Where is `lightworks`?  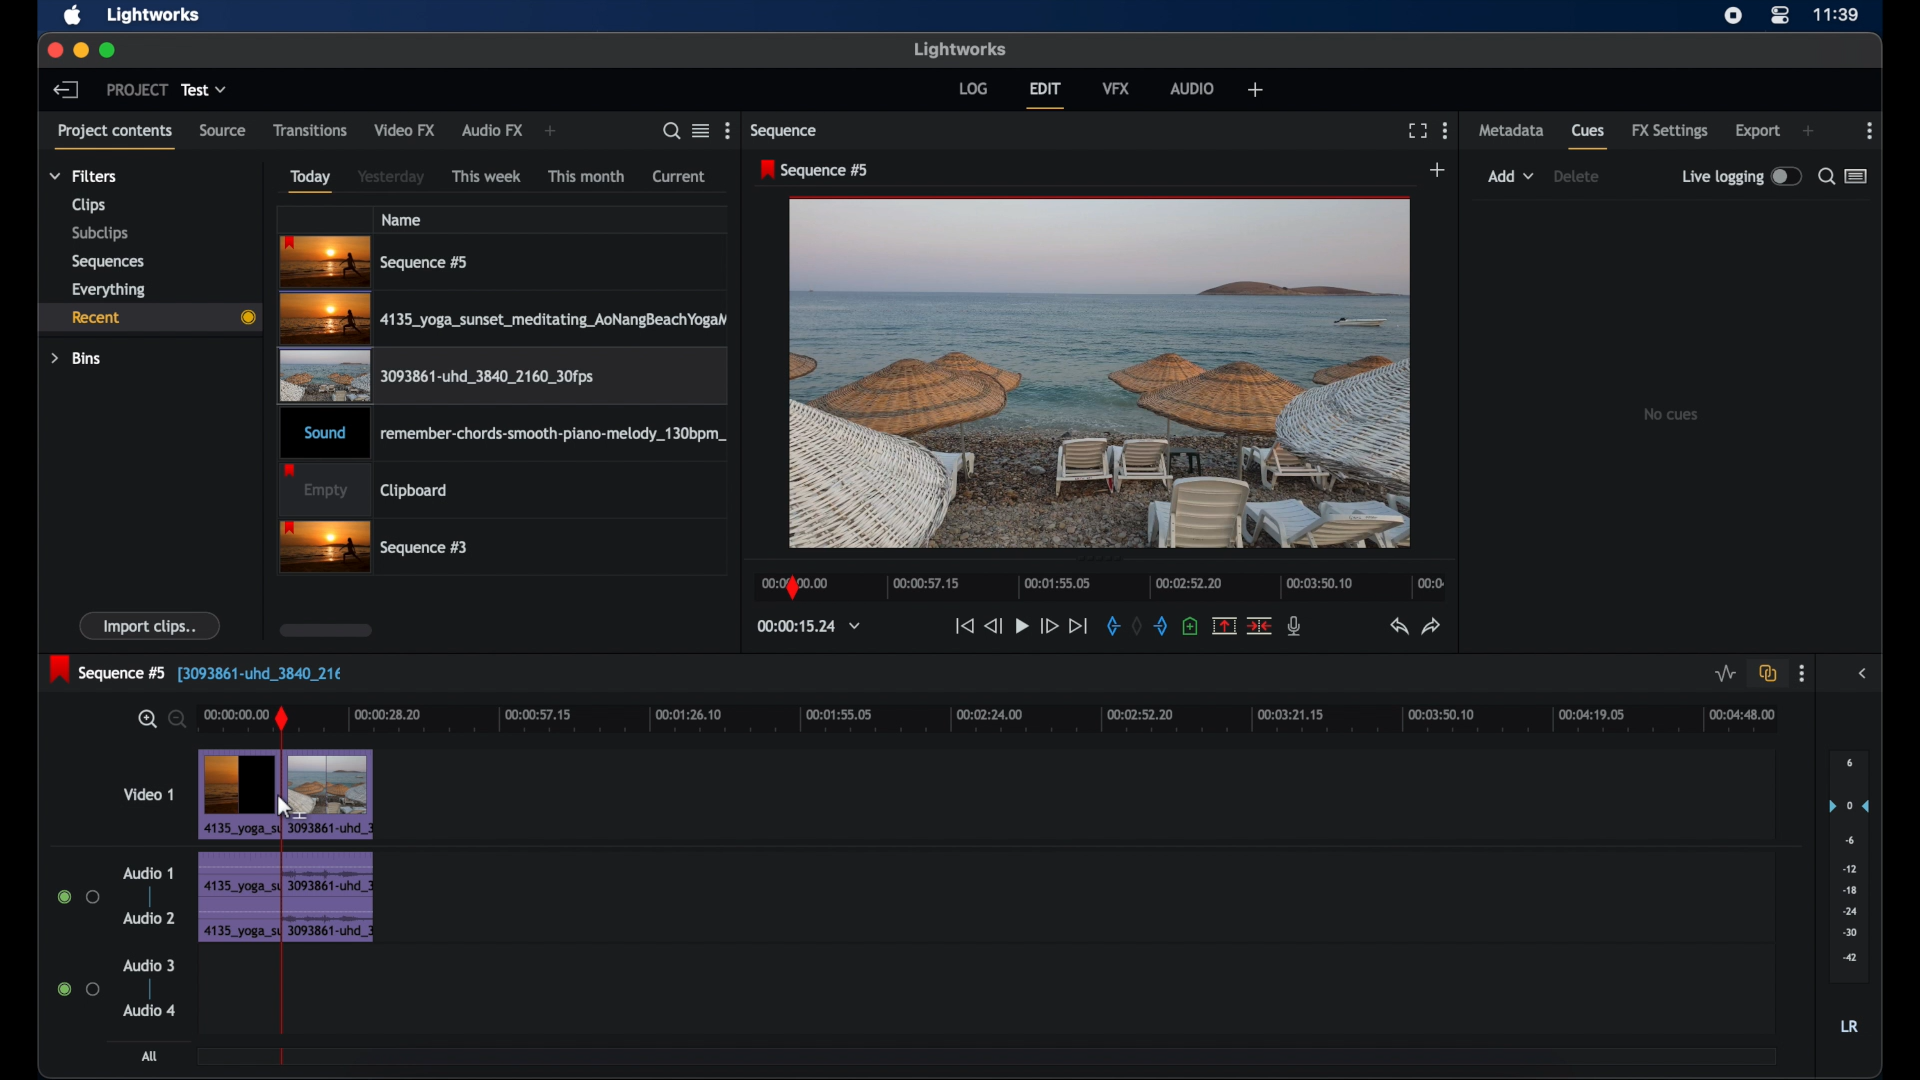 lightworks is located at coordinates (154, 15).